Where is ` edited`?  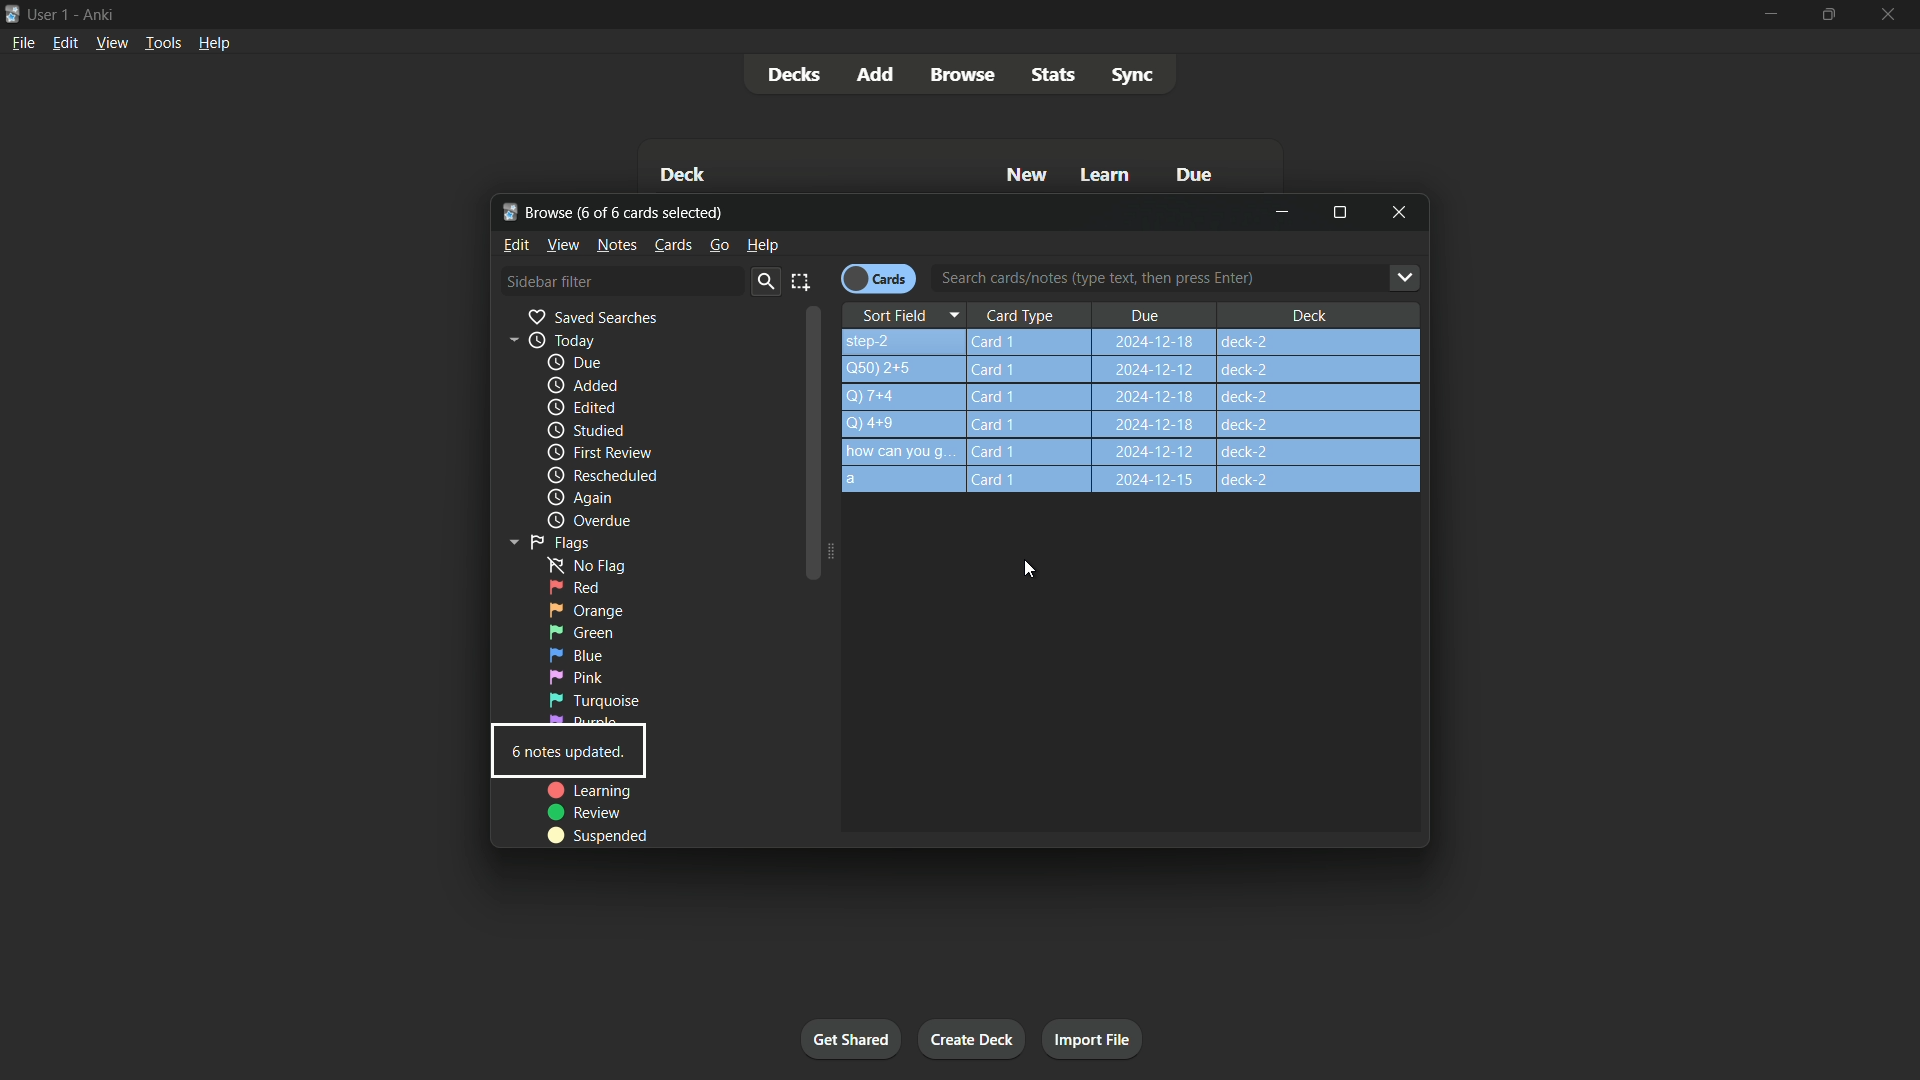  edited is located at coordinates (580, 406).